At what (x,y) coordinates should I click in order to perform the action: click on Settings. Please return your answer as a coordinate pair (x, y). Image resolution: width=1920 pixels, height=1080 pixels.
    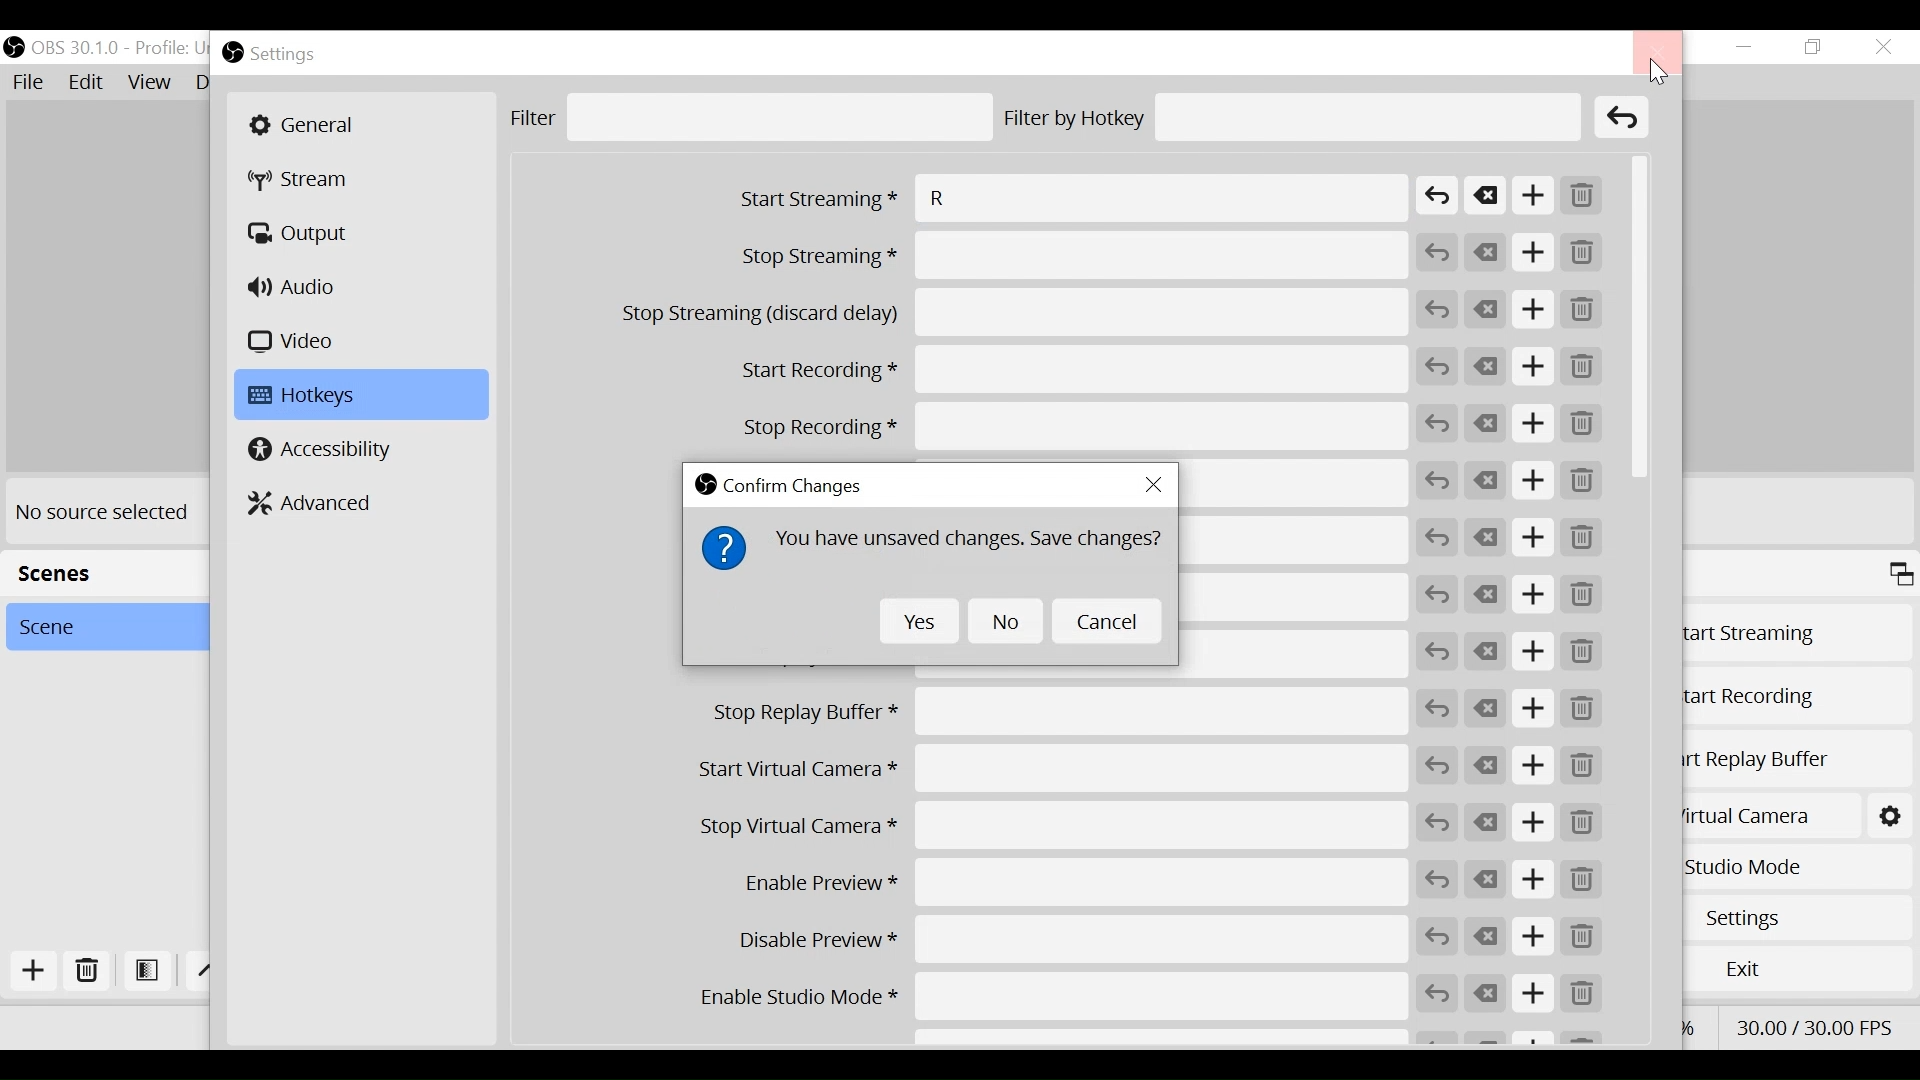
    Looking at the image, I should click on (1805, 917).